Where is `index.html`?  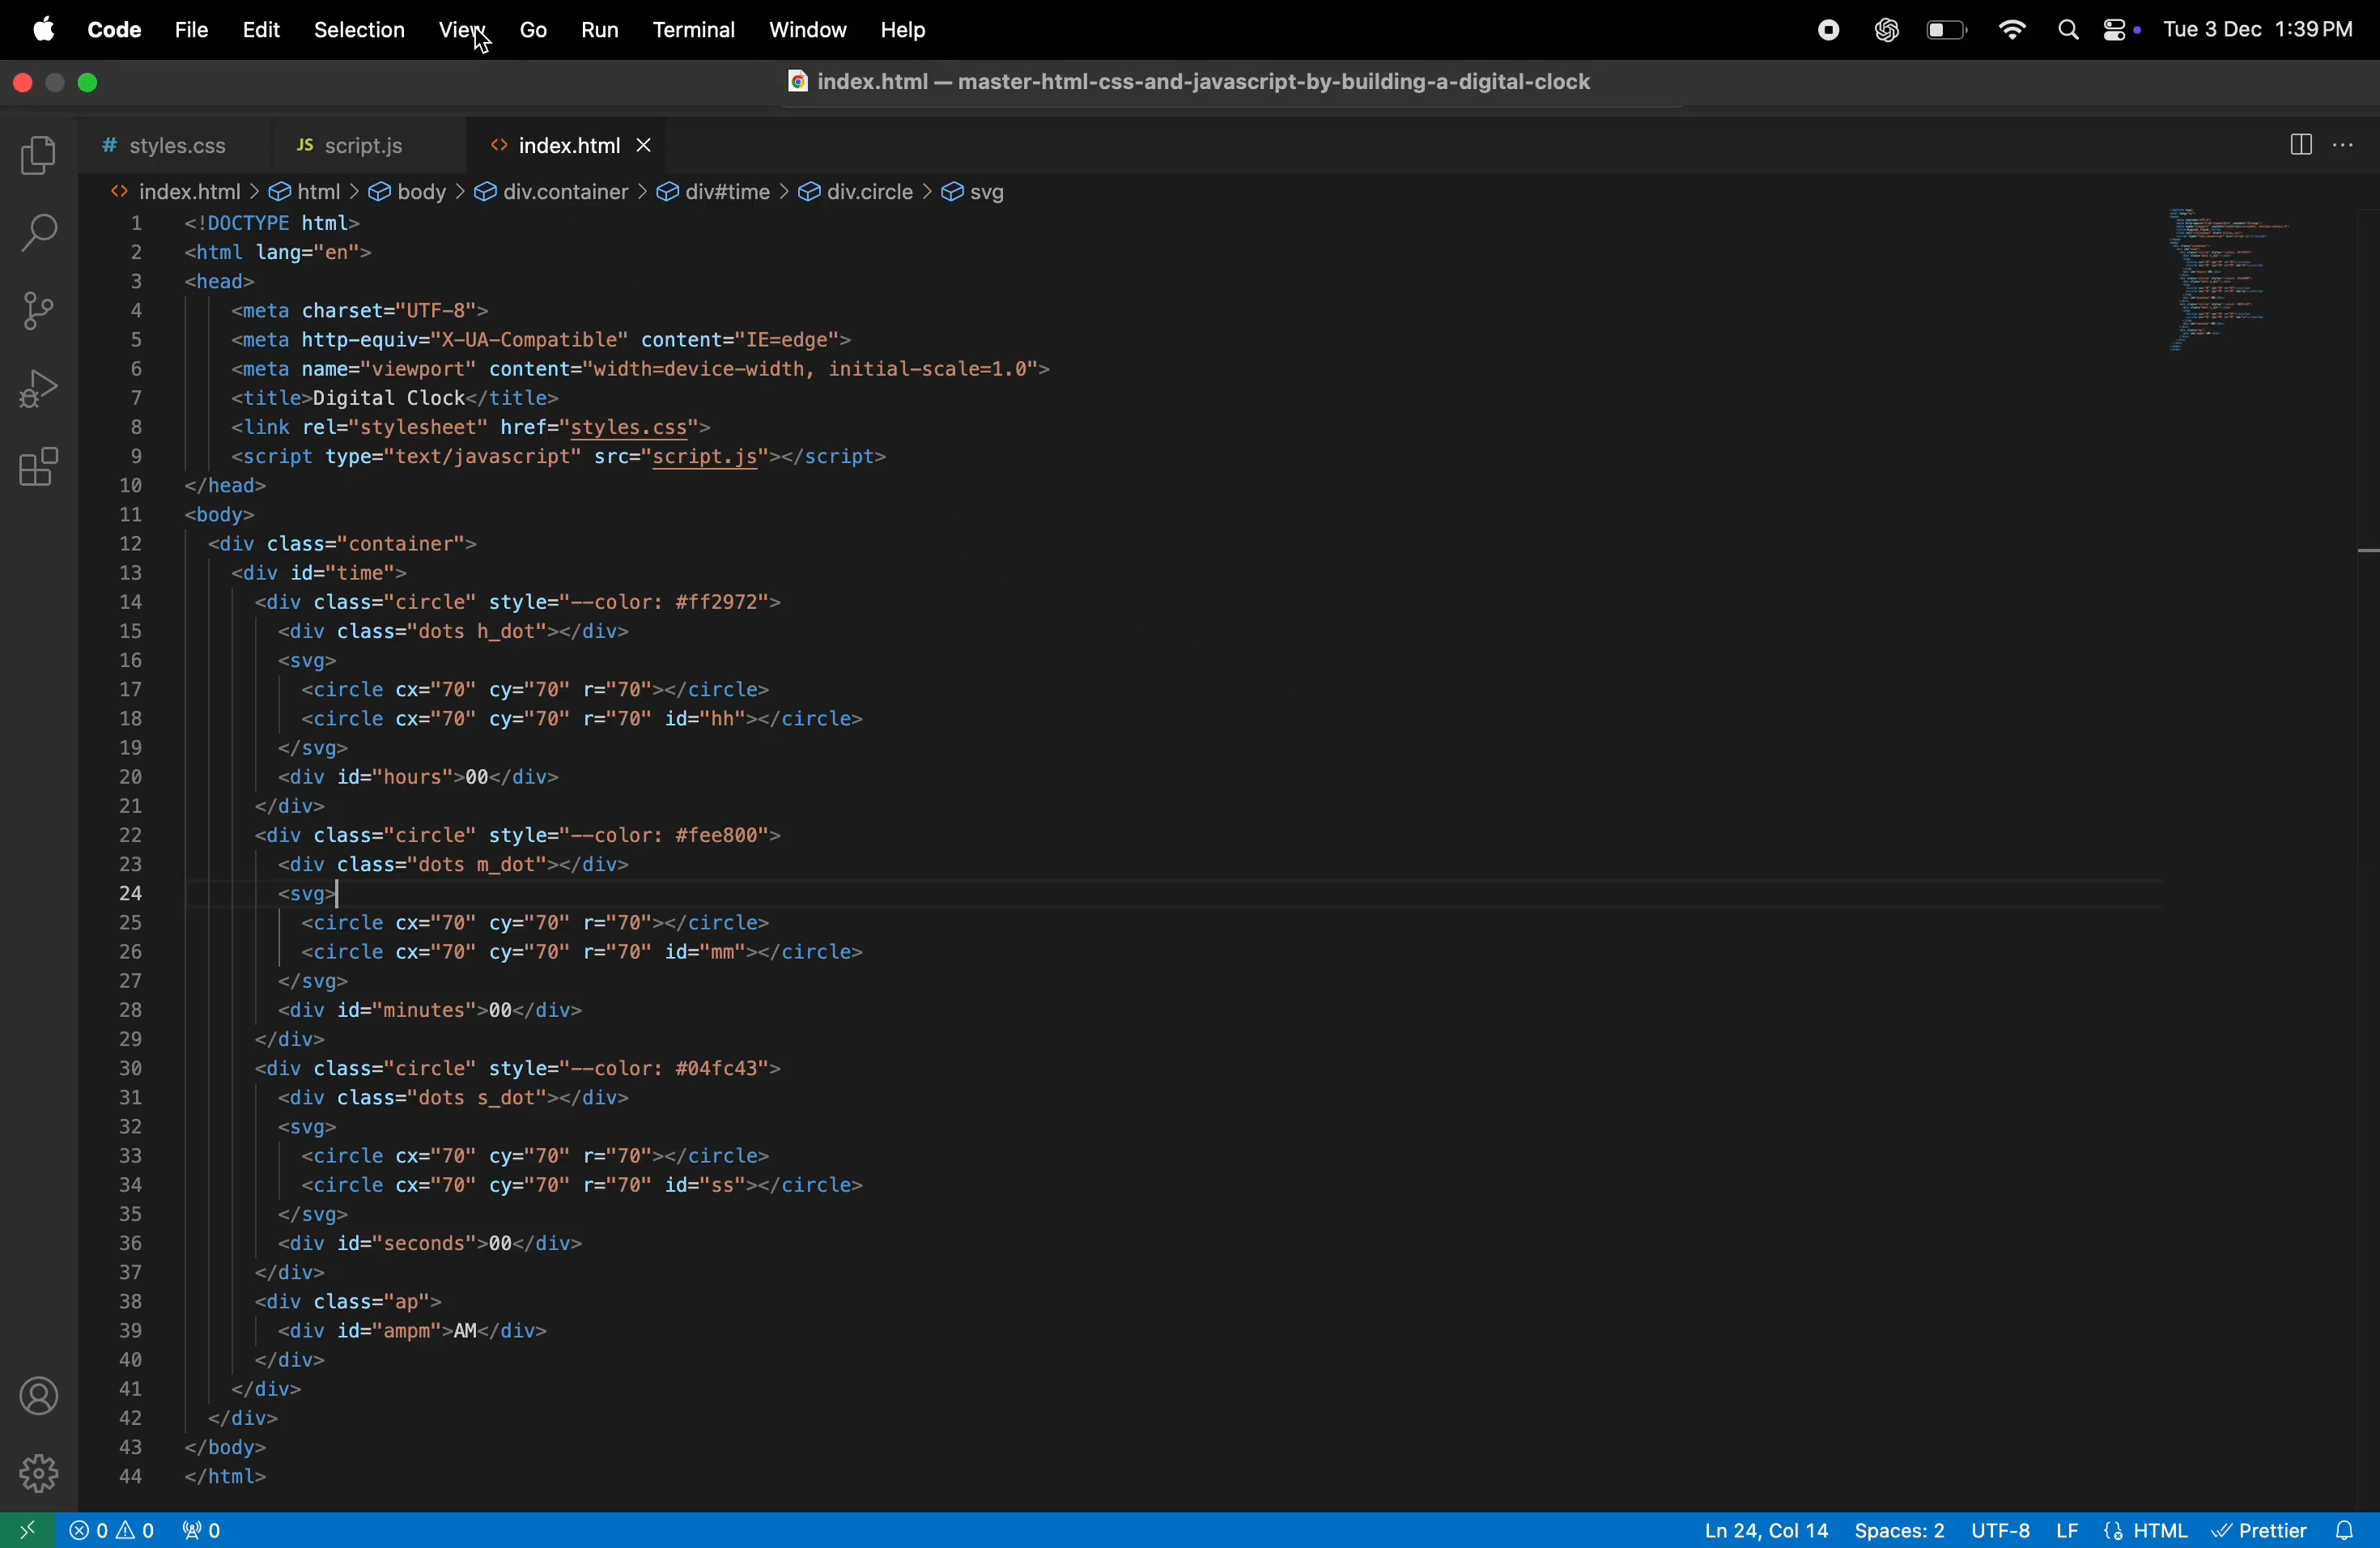
index.html is located at coordinates (181, 188).